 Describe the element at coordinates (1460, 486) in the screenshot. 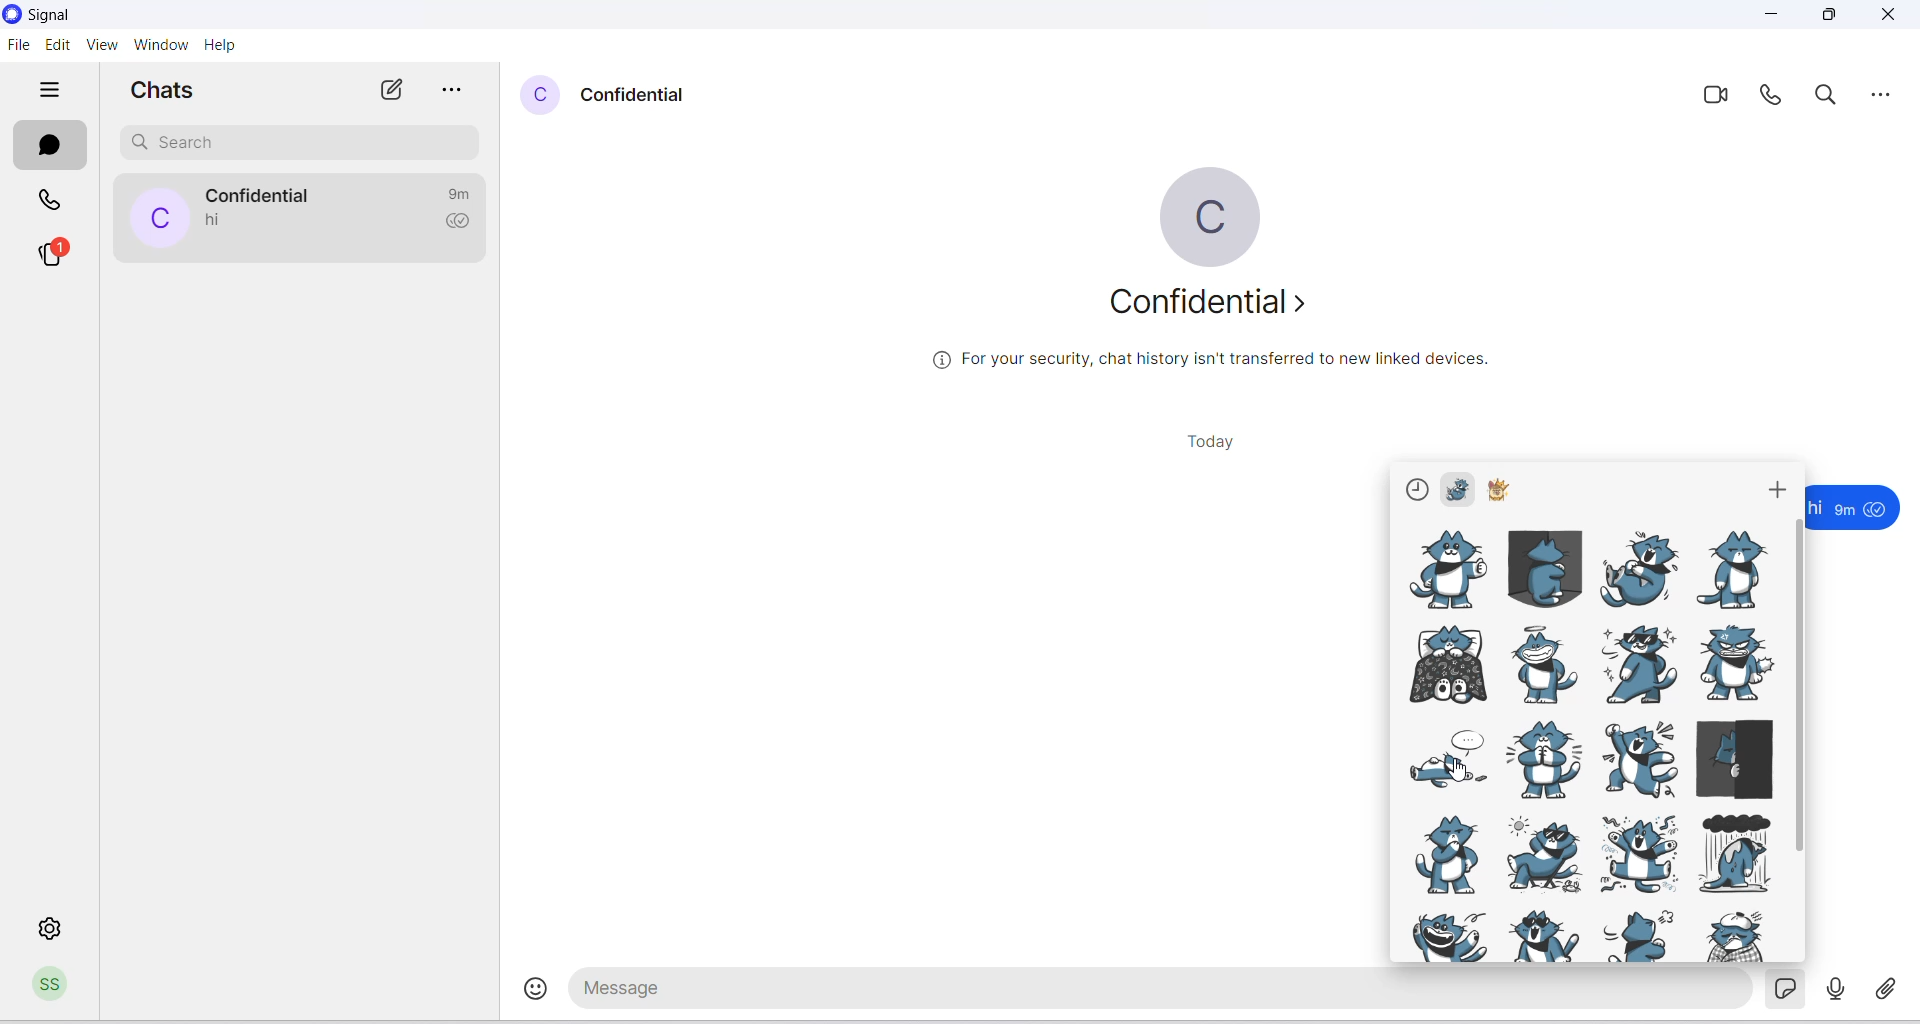

I see `cat sticker` at that location.